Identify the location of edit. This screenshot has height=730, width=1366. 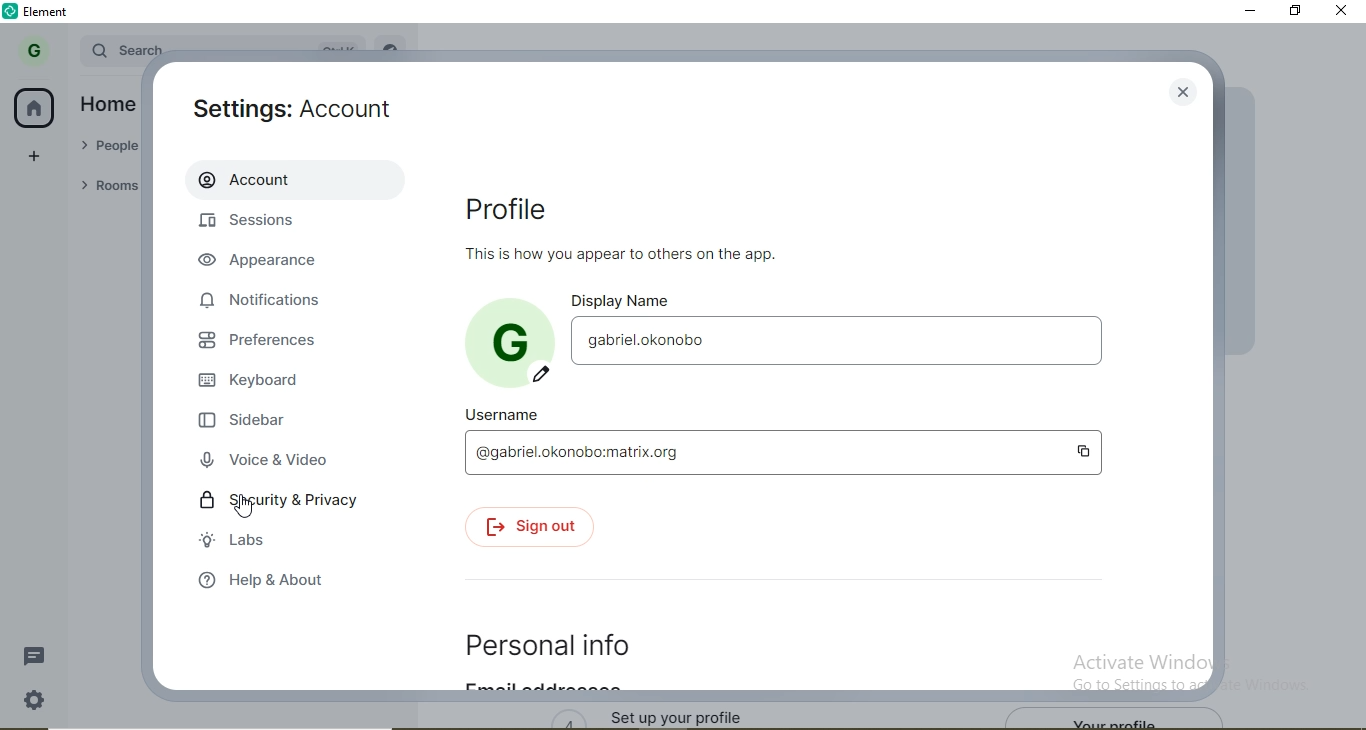
(544, 375).